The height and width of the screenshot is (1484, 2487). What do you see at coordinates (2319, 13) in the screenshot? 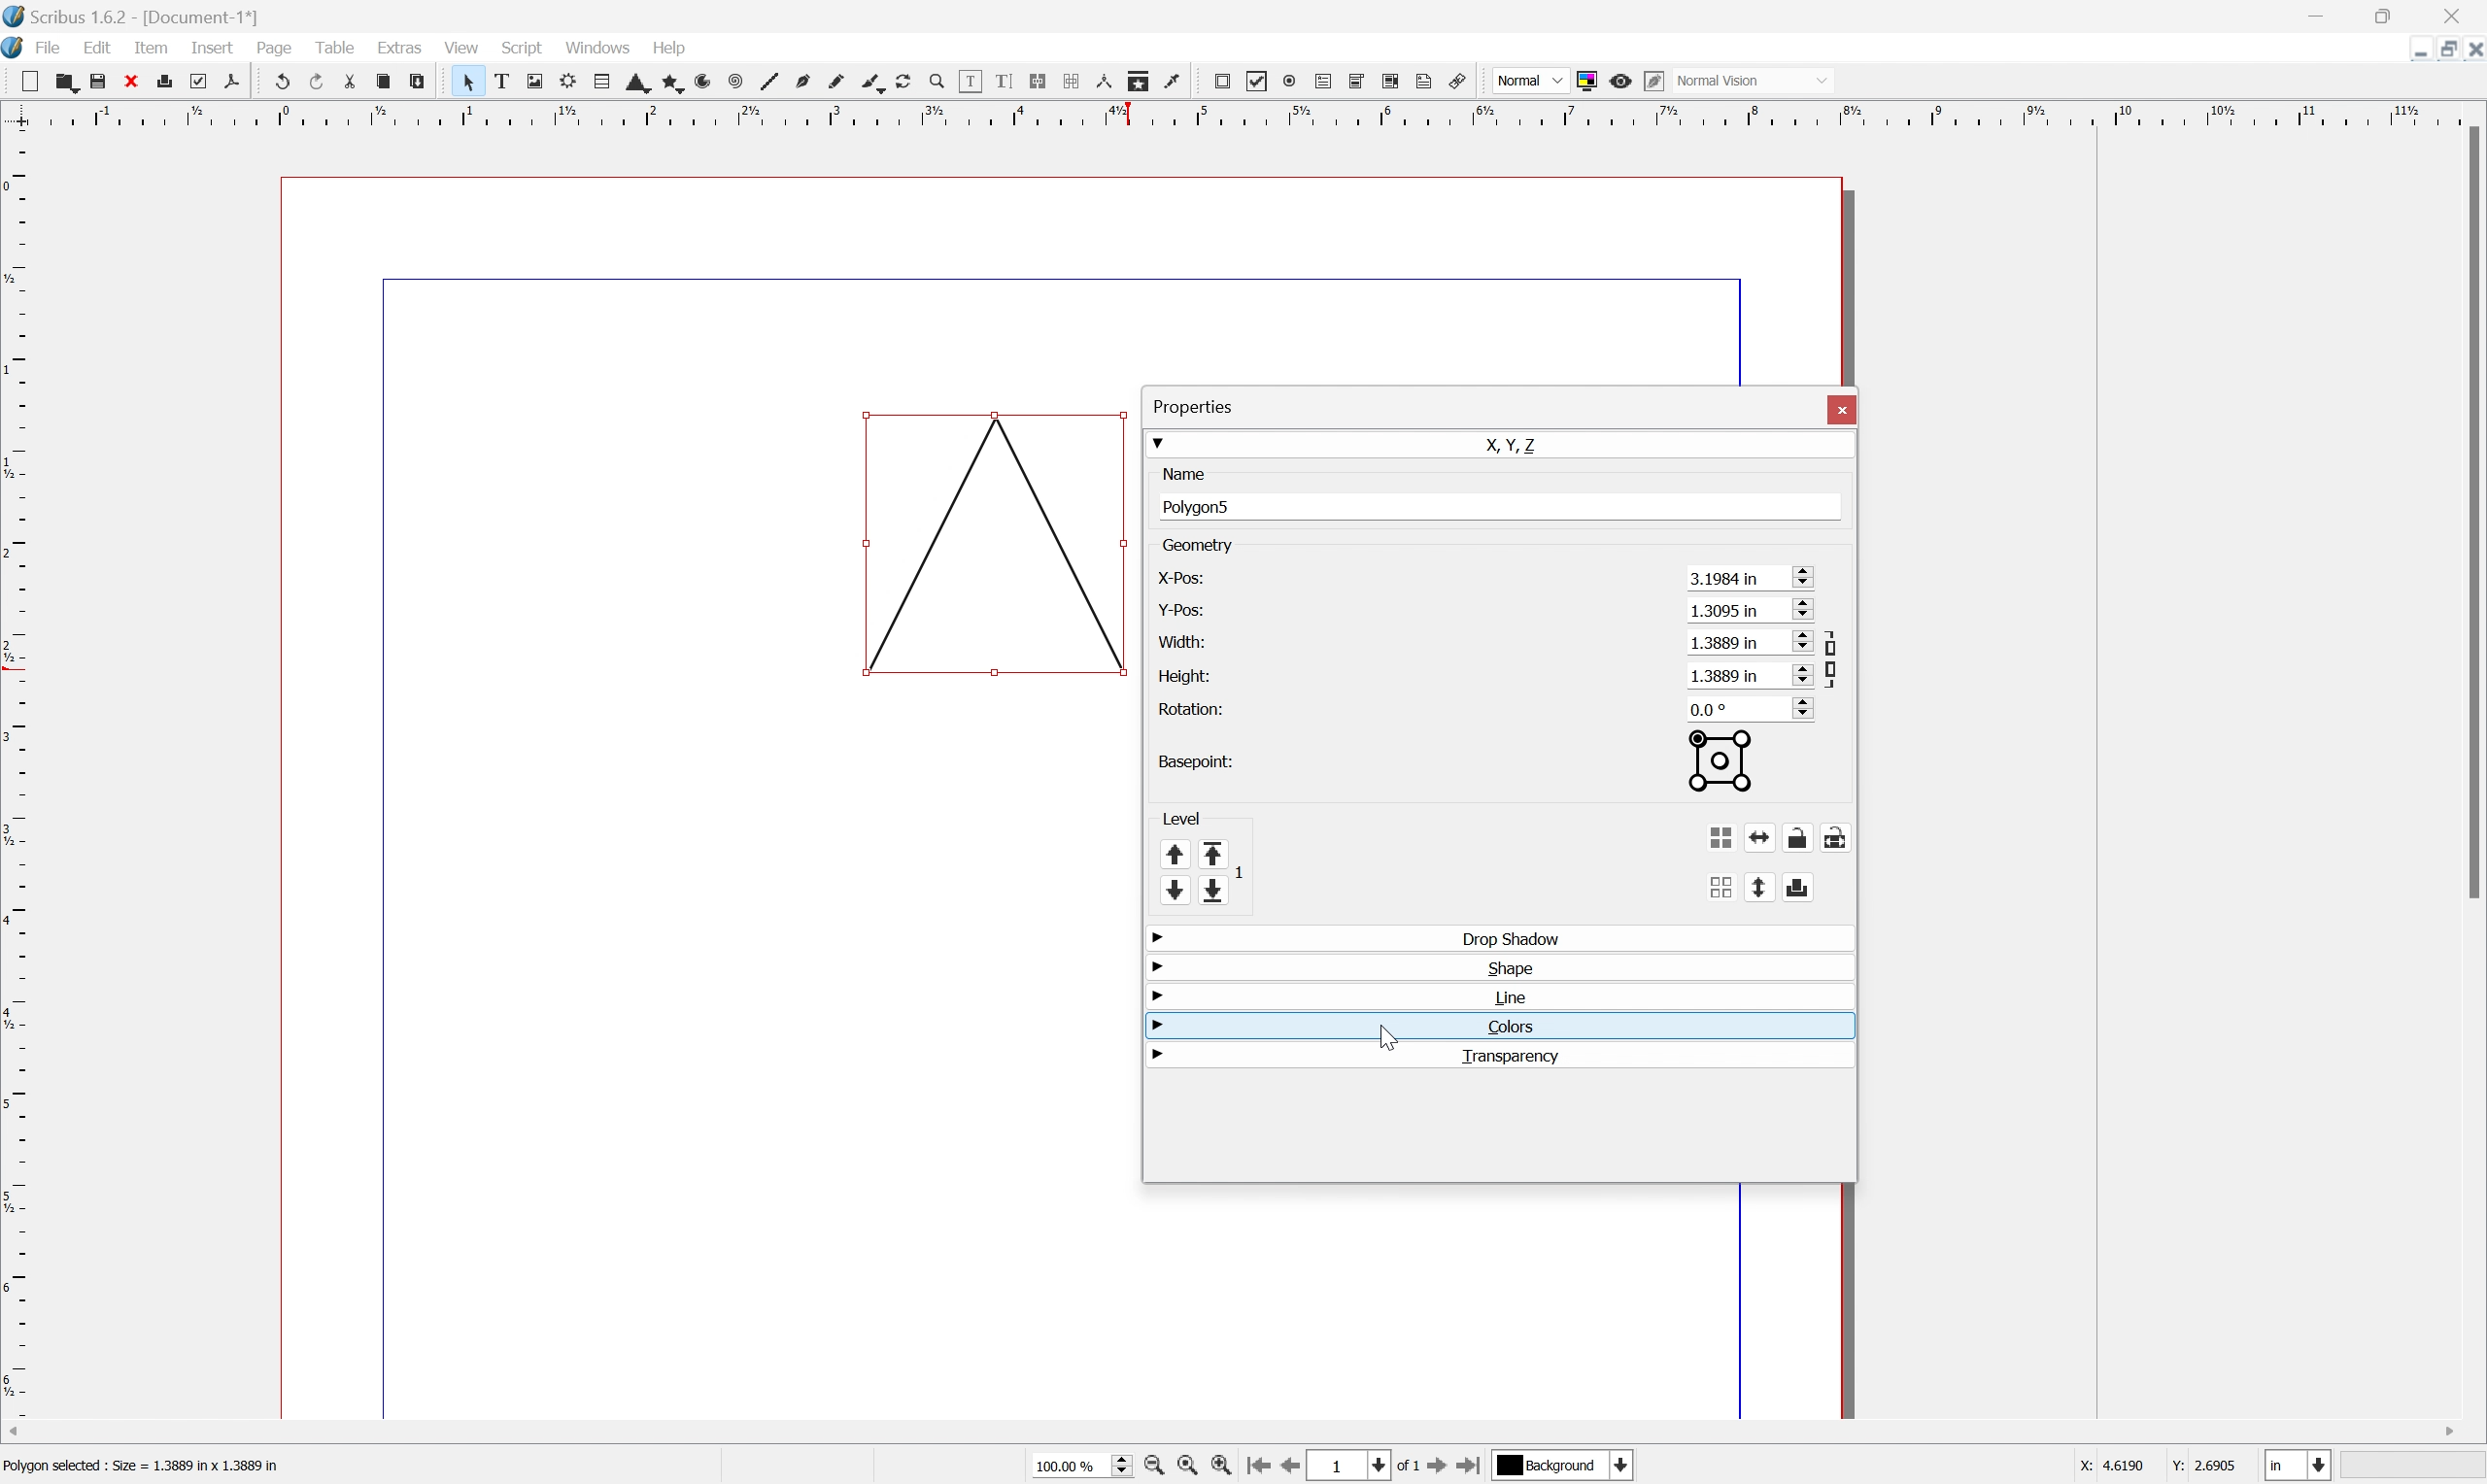
I see `Minimize` at bounding box center [2319, 13].